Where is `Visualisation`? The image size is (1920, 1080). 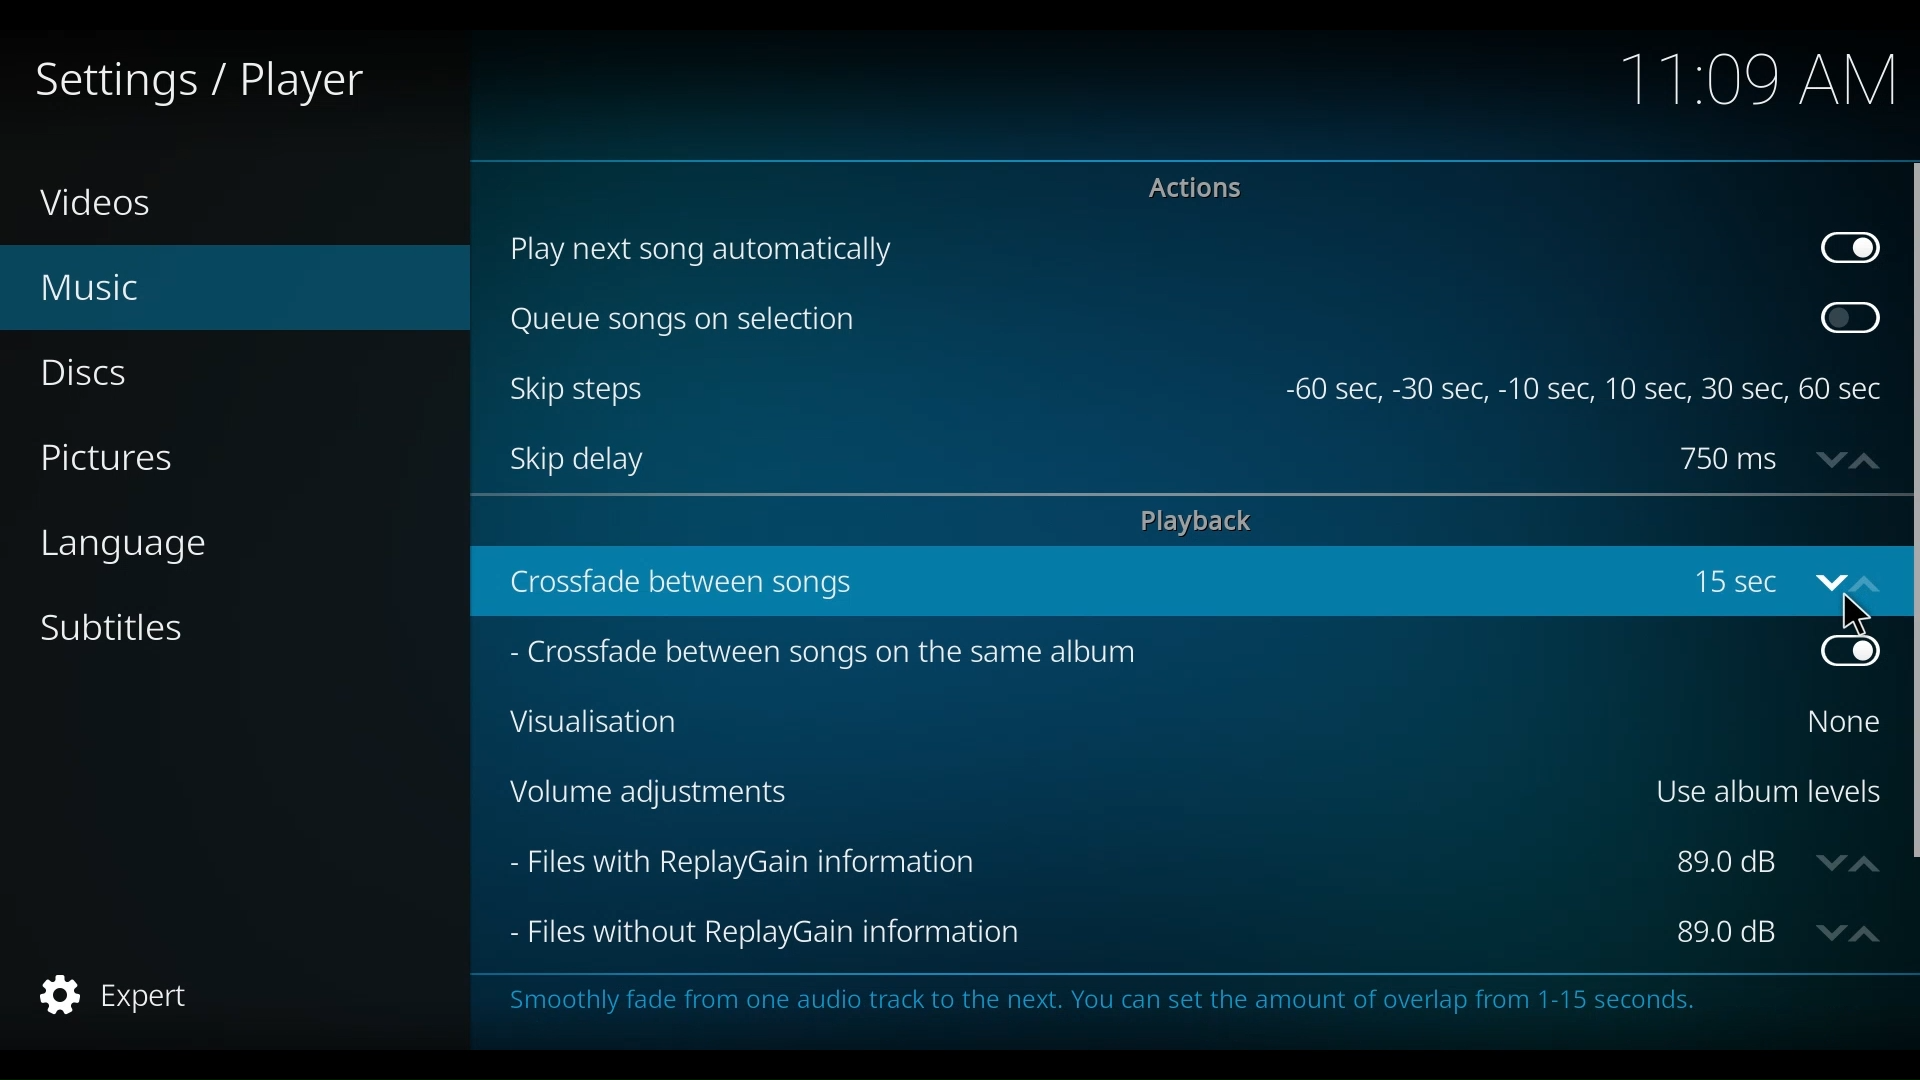 Visualisation is located at coordinates (1137, 721).